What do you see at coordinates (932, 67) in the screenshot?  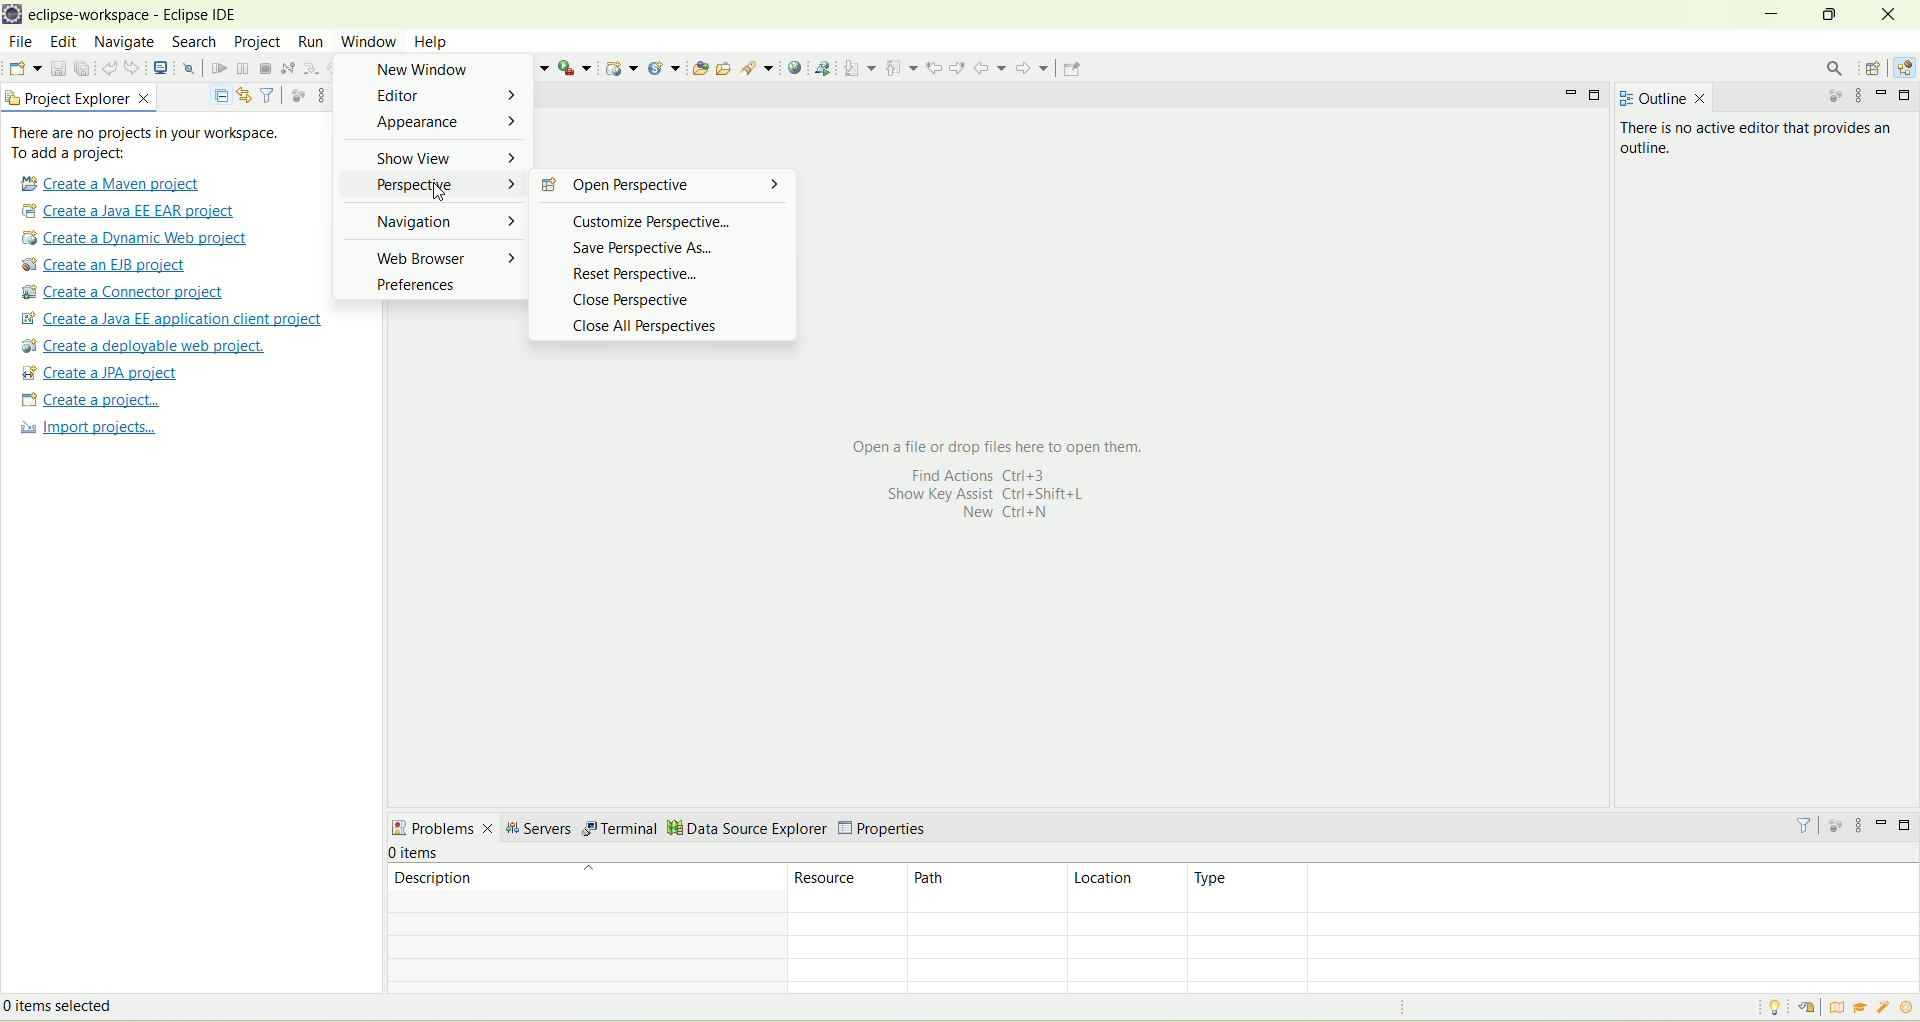 I see `previous edit location` at bounding box center [932, 67].